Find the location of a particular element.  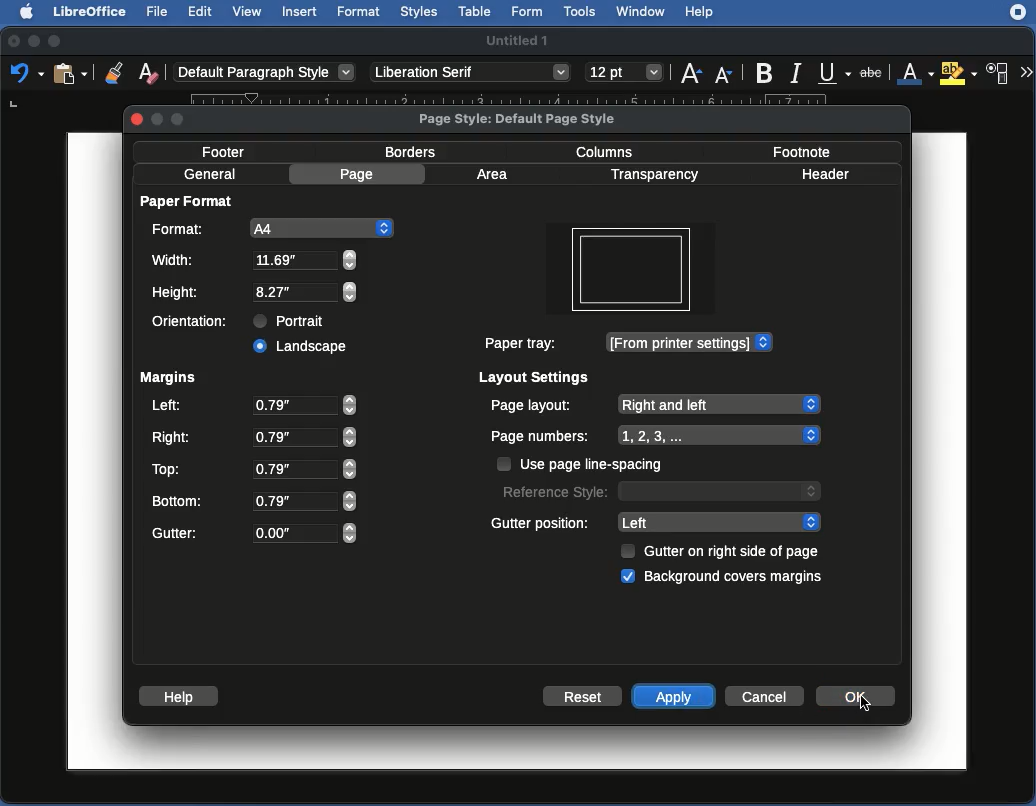

Width is located at coordinates (175, 260).